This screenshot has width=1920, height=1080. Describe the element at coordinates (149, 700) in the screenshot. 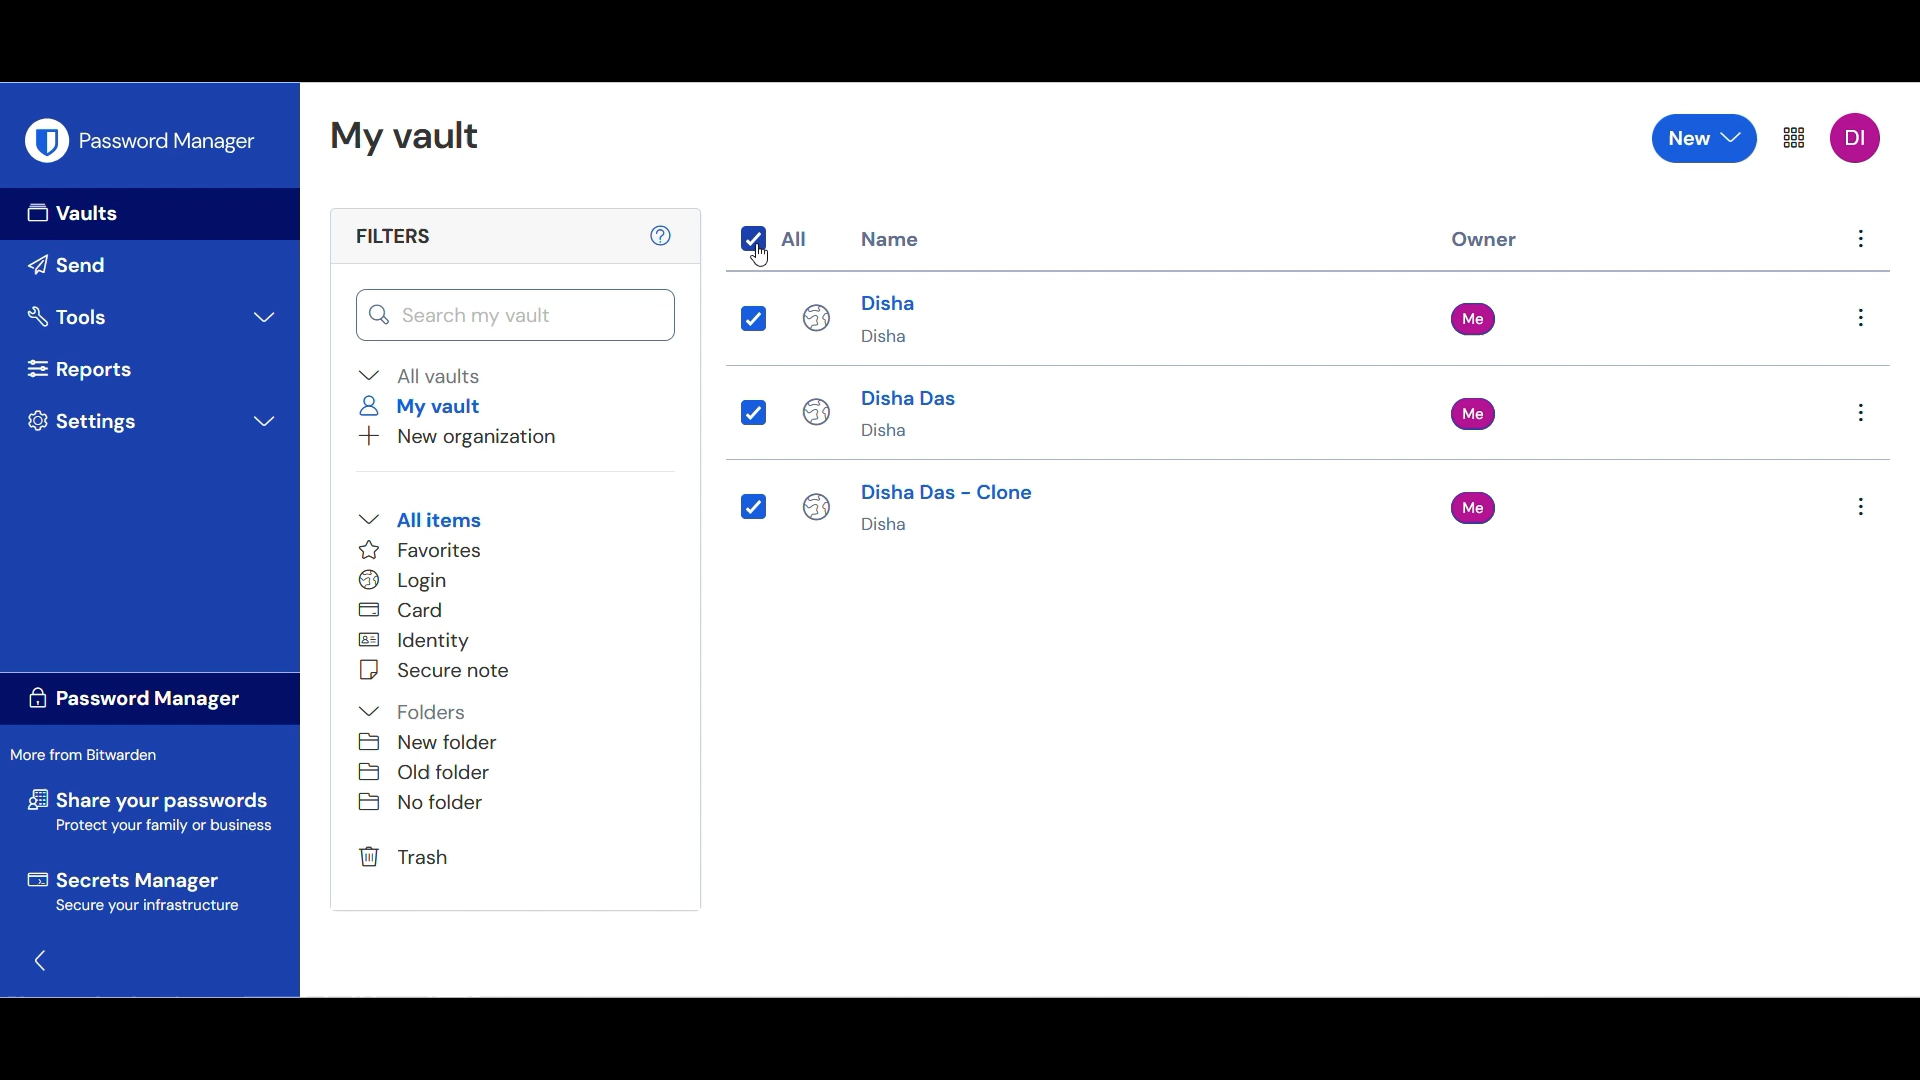

I see `Password manager` at that location.